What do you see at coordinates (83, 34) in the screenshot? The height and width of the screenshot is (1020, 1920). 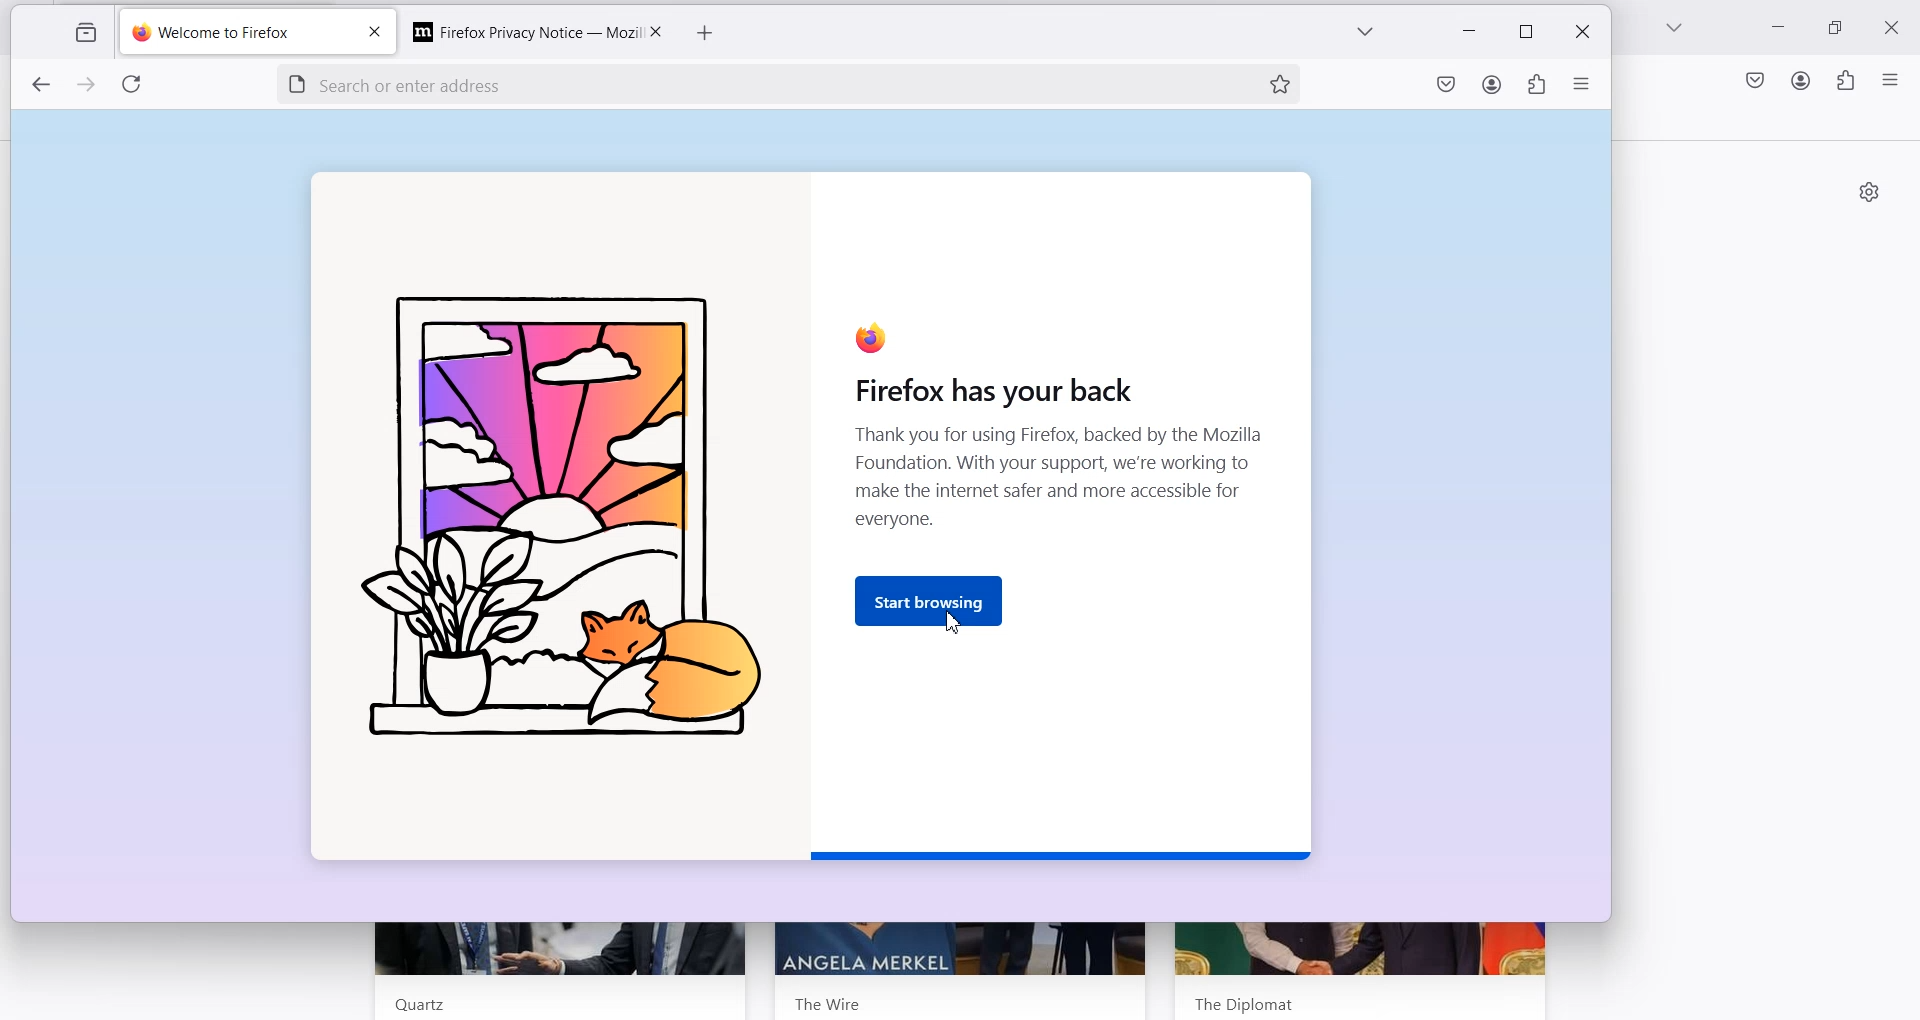 I see `view recent browsing` at bounding box center [83, 34].